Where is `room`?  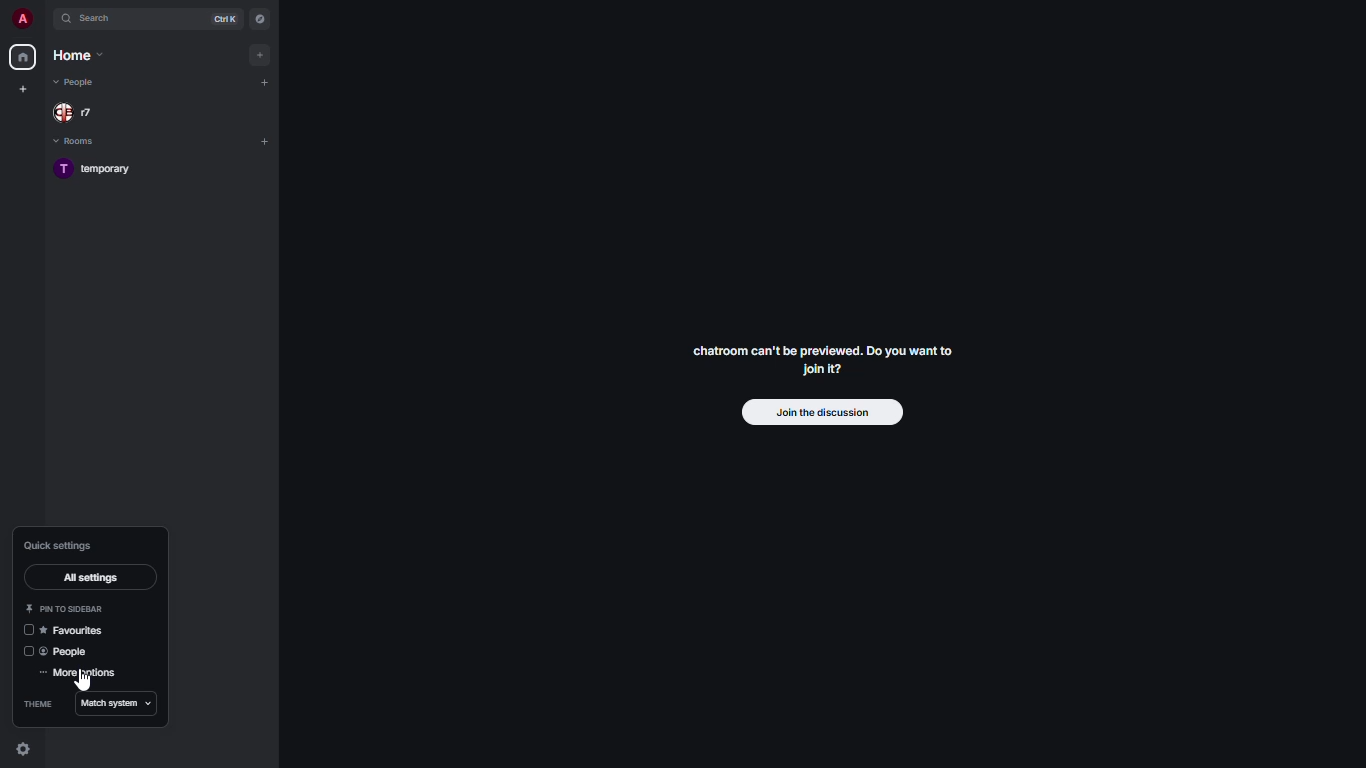
room is located at coordinates (99, 168).